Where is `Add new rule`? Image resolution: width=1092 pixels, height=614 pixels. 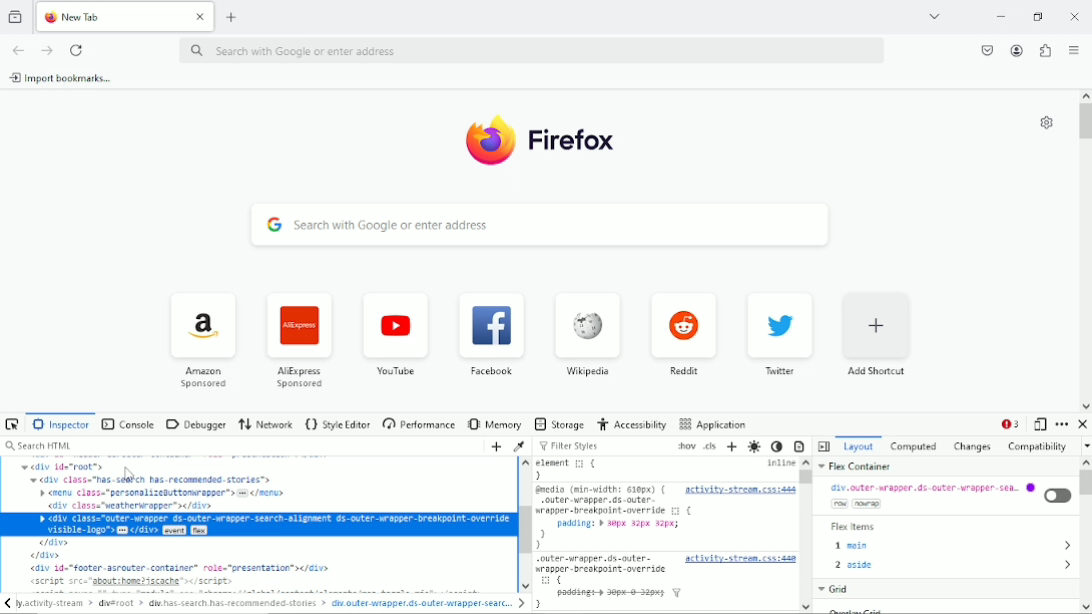
Add new rule is located at coordinates (732, 448).